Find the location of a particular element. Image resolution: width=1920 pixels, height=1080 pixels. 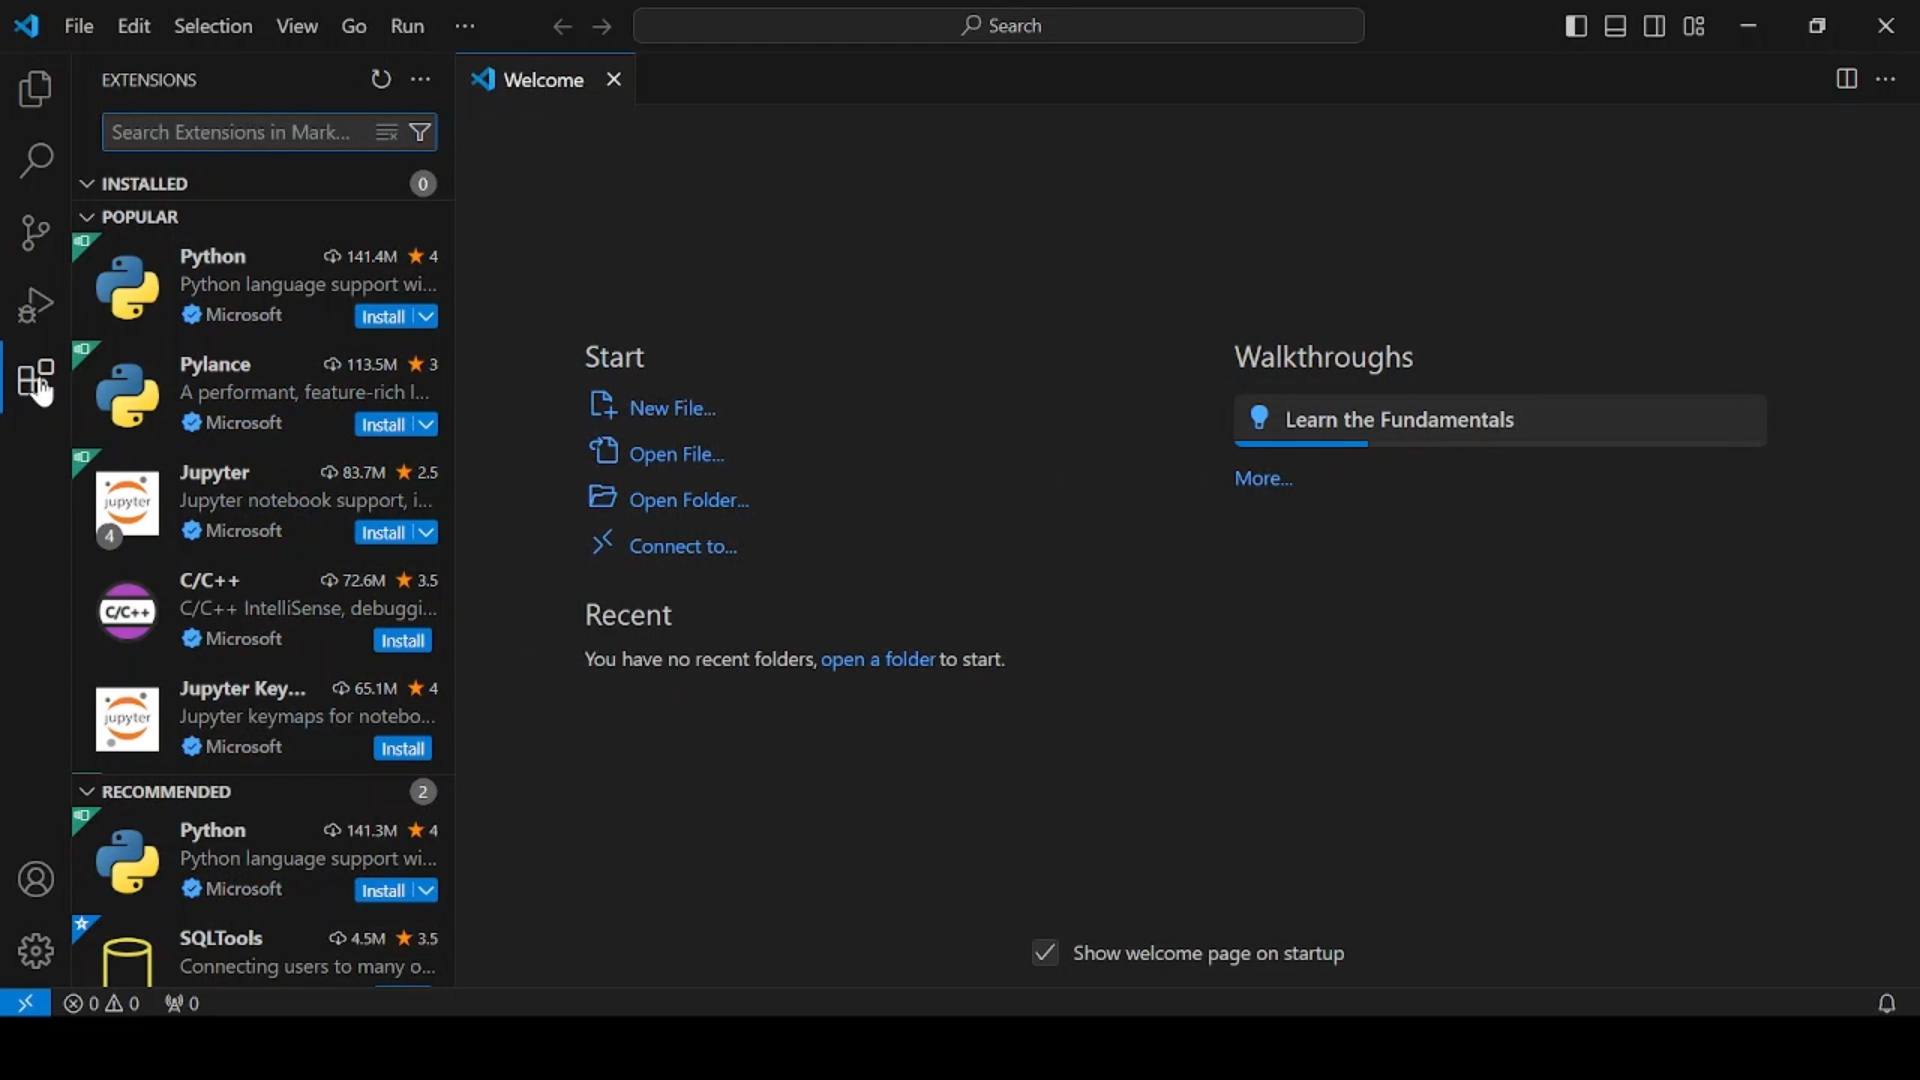

view is located at coordinates (294, 26).